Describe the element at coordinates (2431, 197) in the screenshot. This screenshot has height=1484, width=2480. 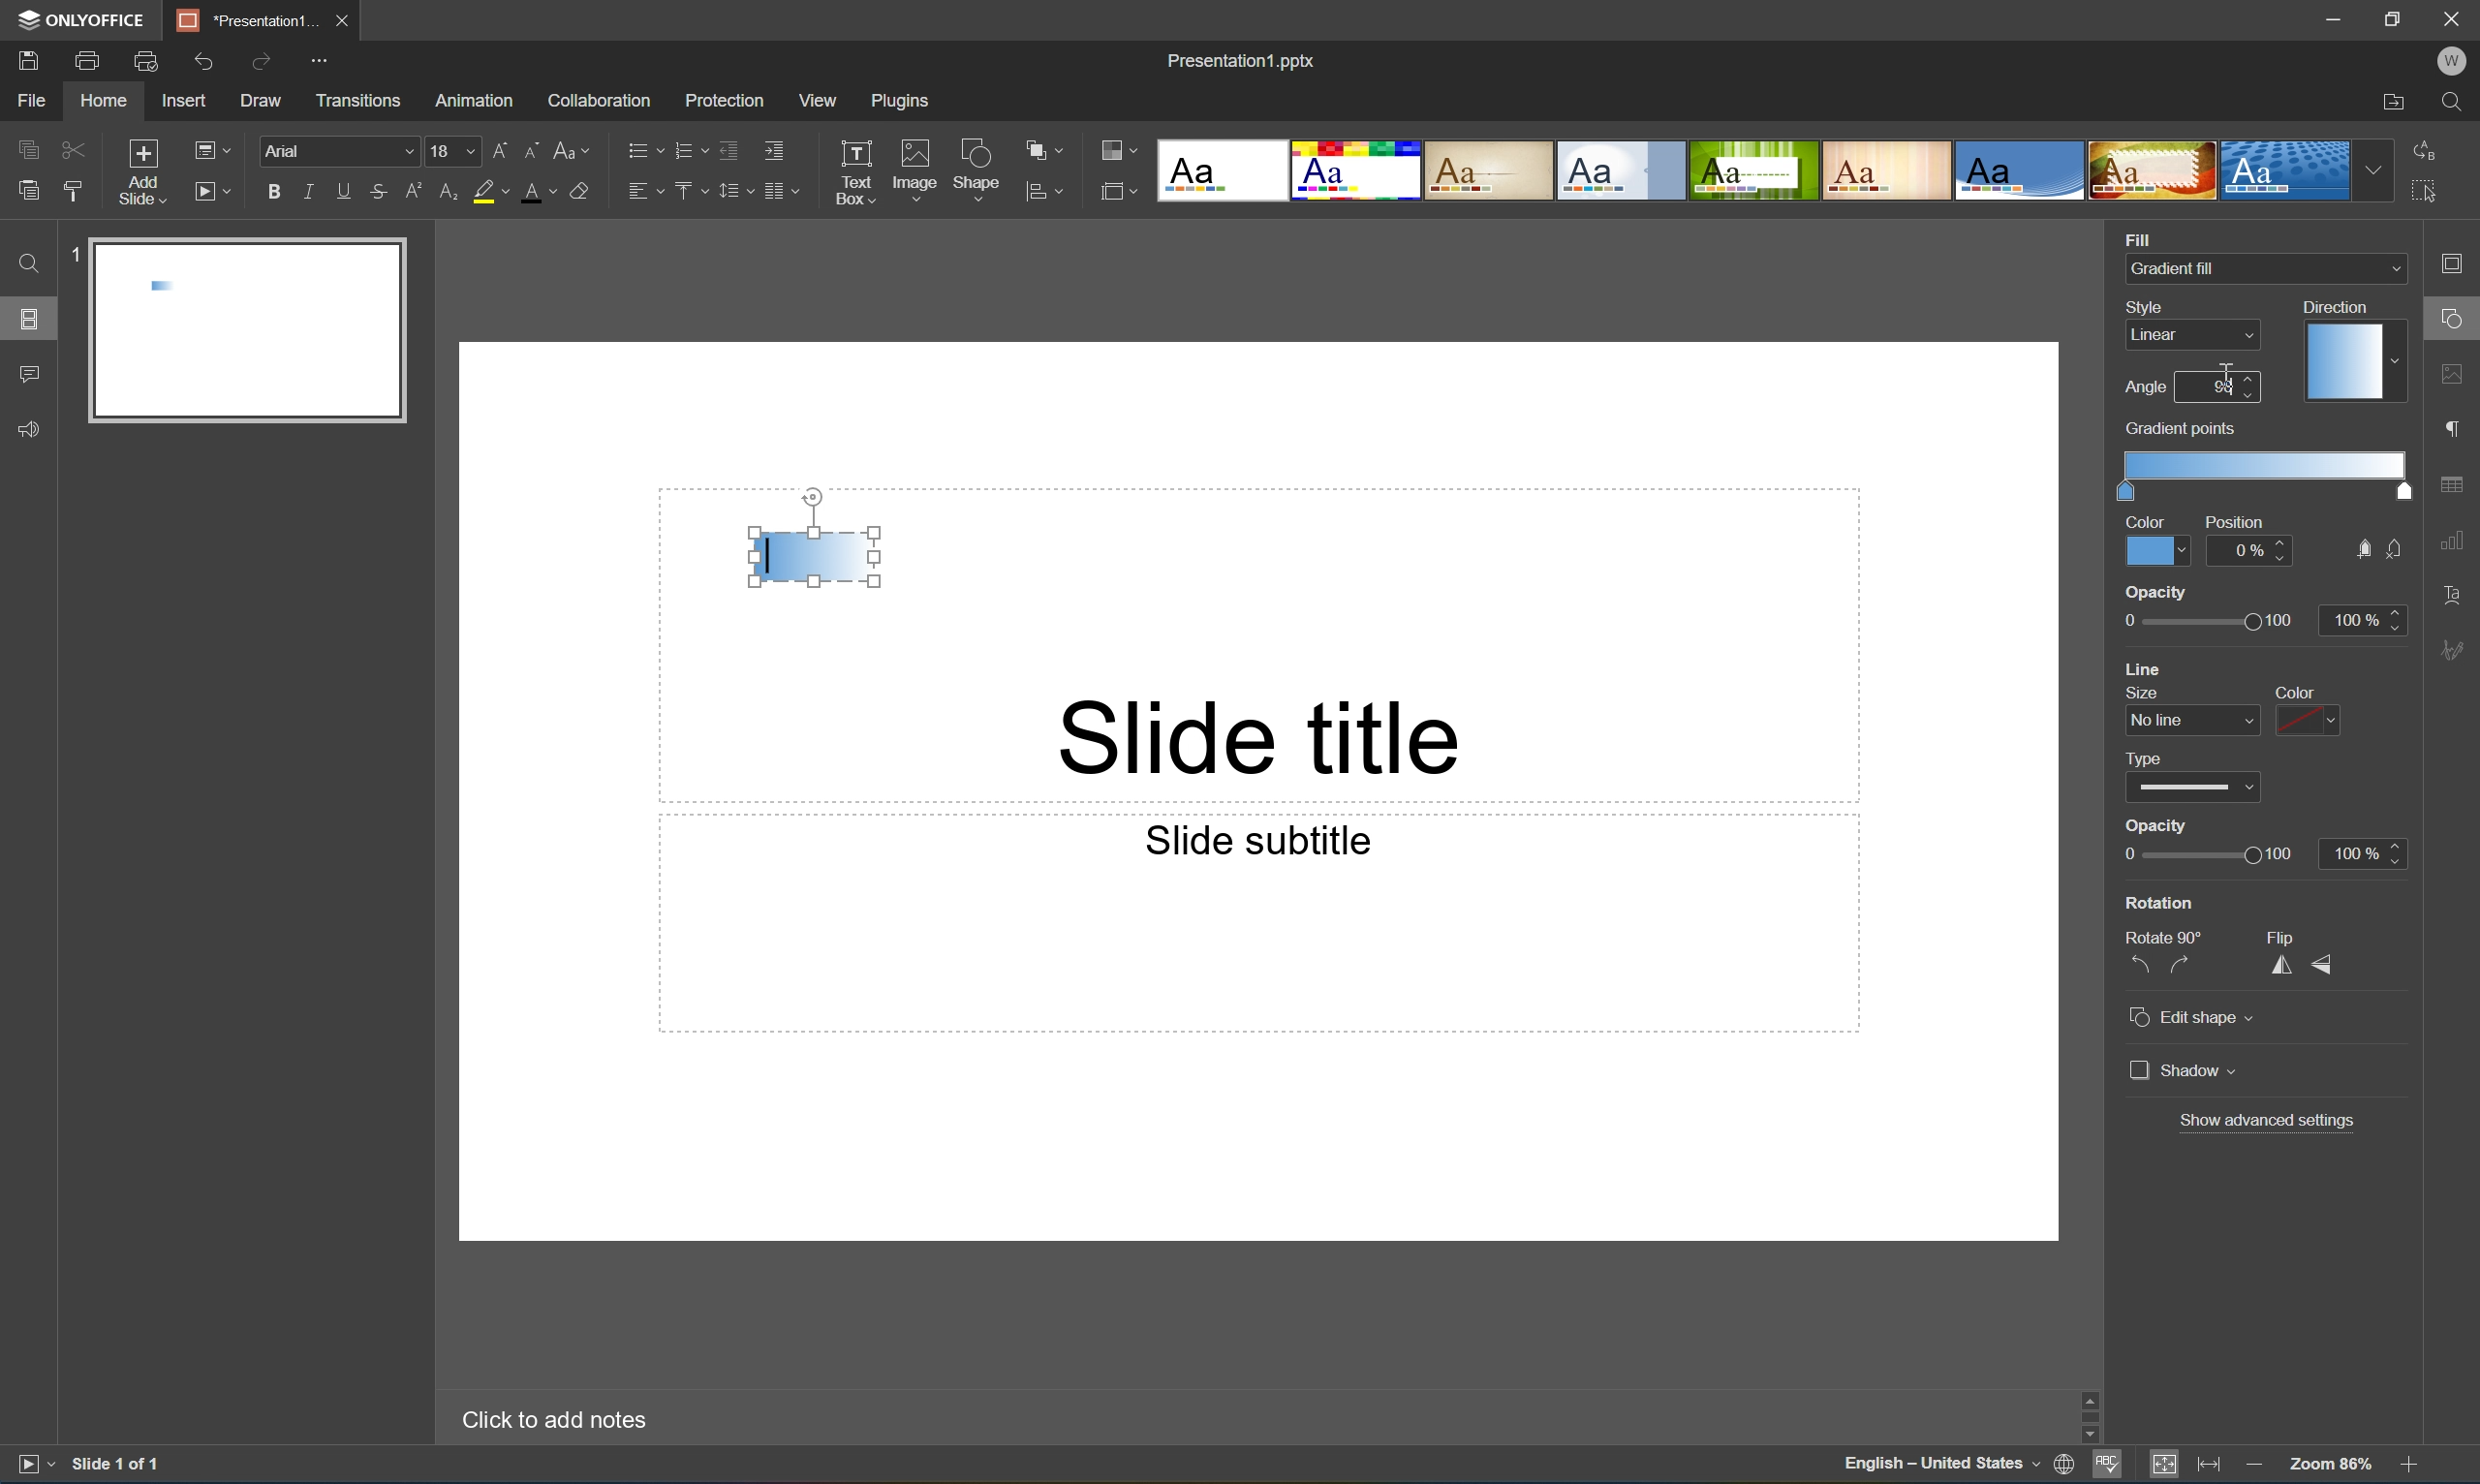
I see `Select all` at that location.